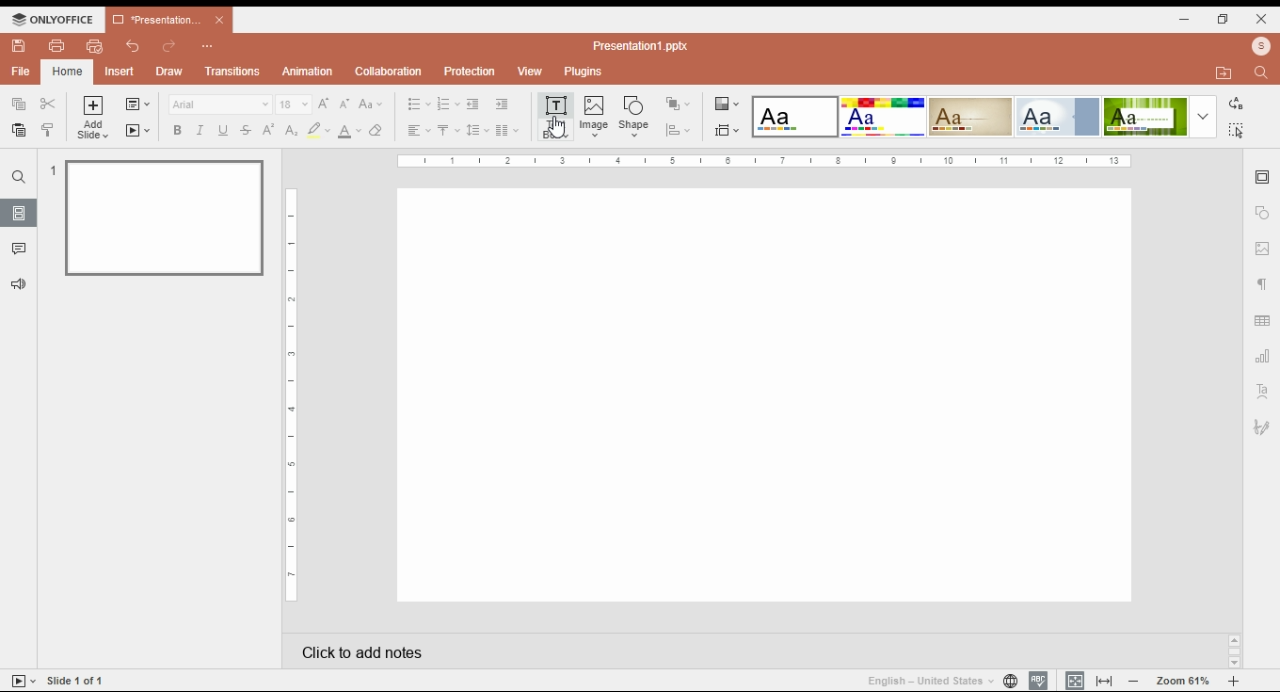 The width and height of the screenshot is (1280, 692). What do you see at coordinates (678, 132) in the screenshot?
I see `align shapes` at bounding box center [678, 132].